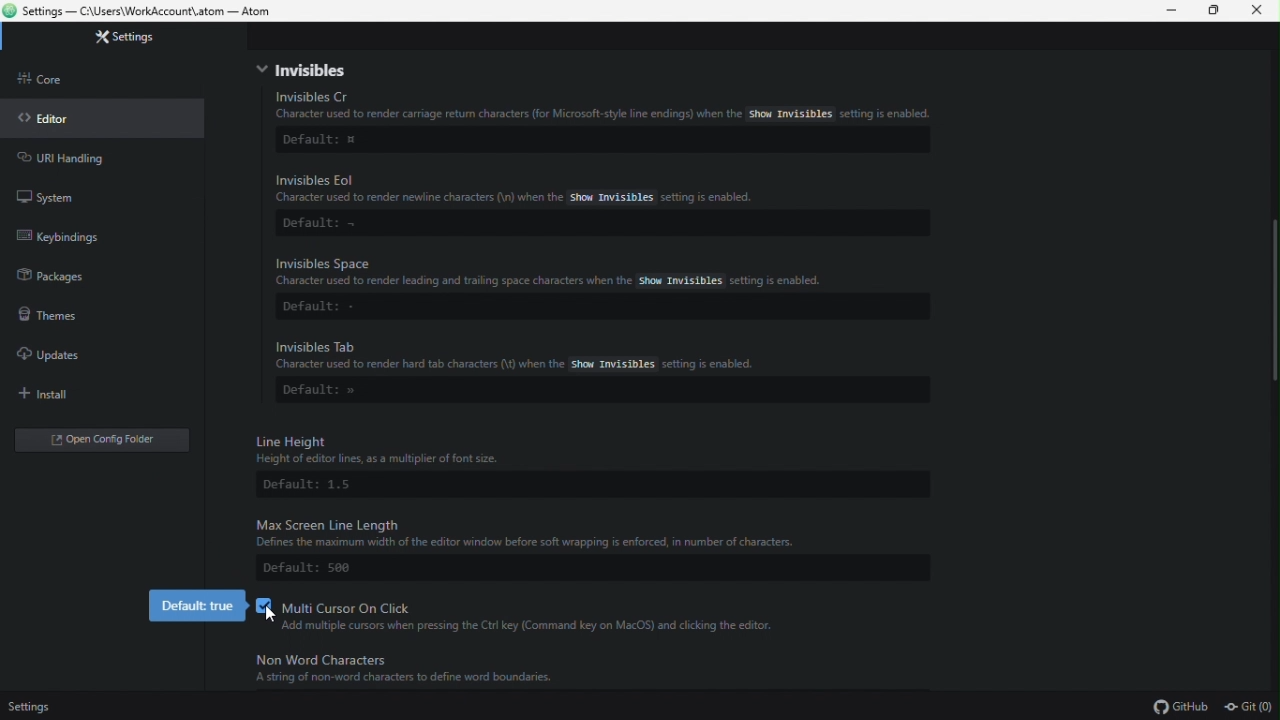 This screenshot has width=1280, height=720. What do you see at coordinates (590, 531) in the screenshot?
I see `Max Screen Line Length
Defines the maximum width of the editor window befor soft wrapping is enforced, in number of characters.` at bounding box center [590, 531].